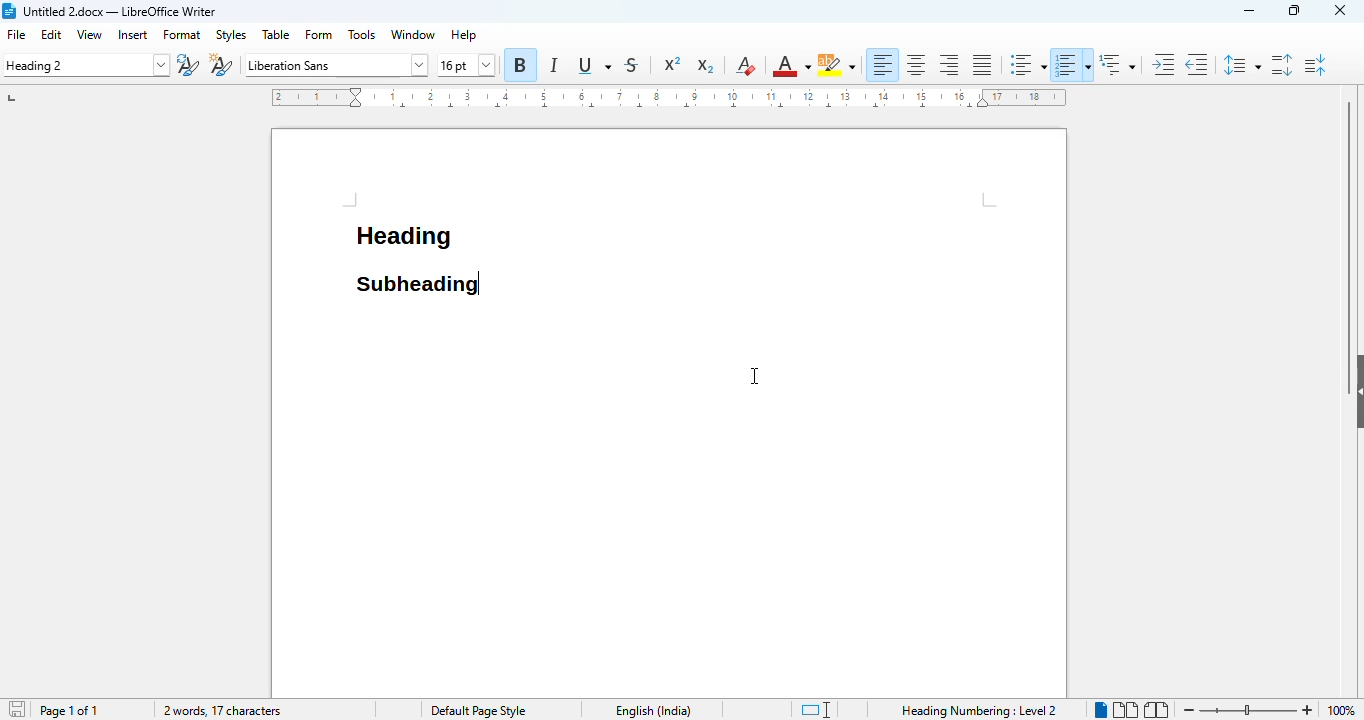 This screenshot has height=720, width=1364. What do you see at coordinates (595, 65) in the screenshot?
I see `underline` at bounding box center [595, 65].